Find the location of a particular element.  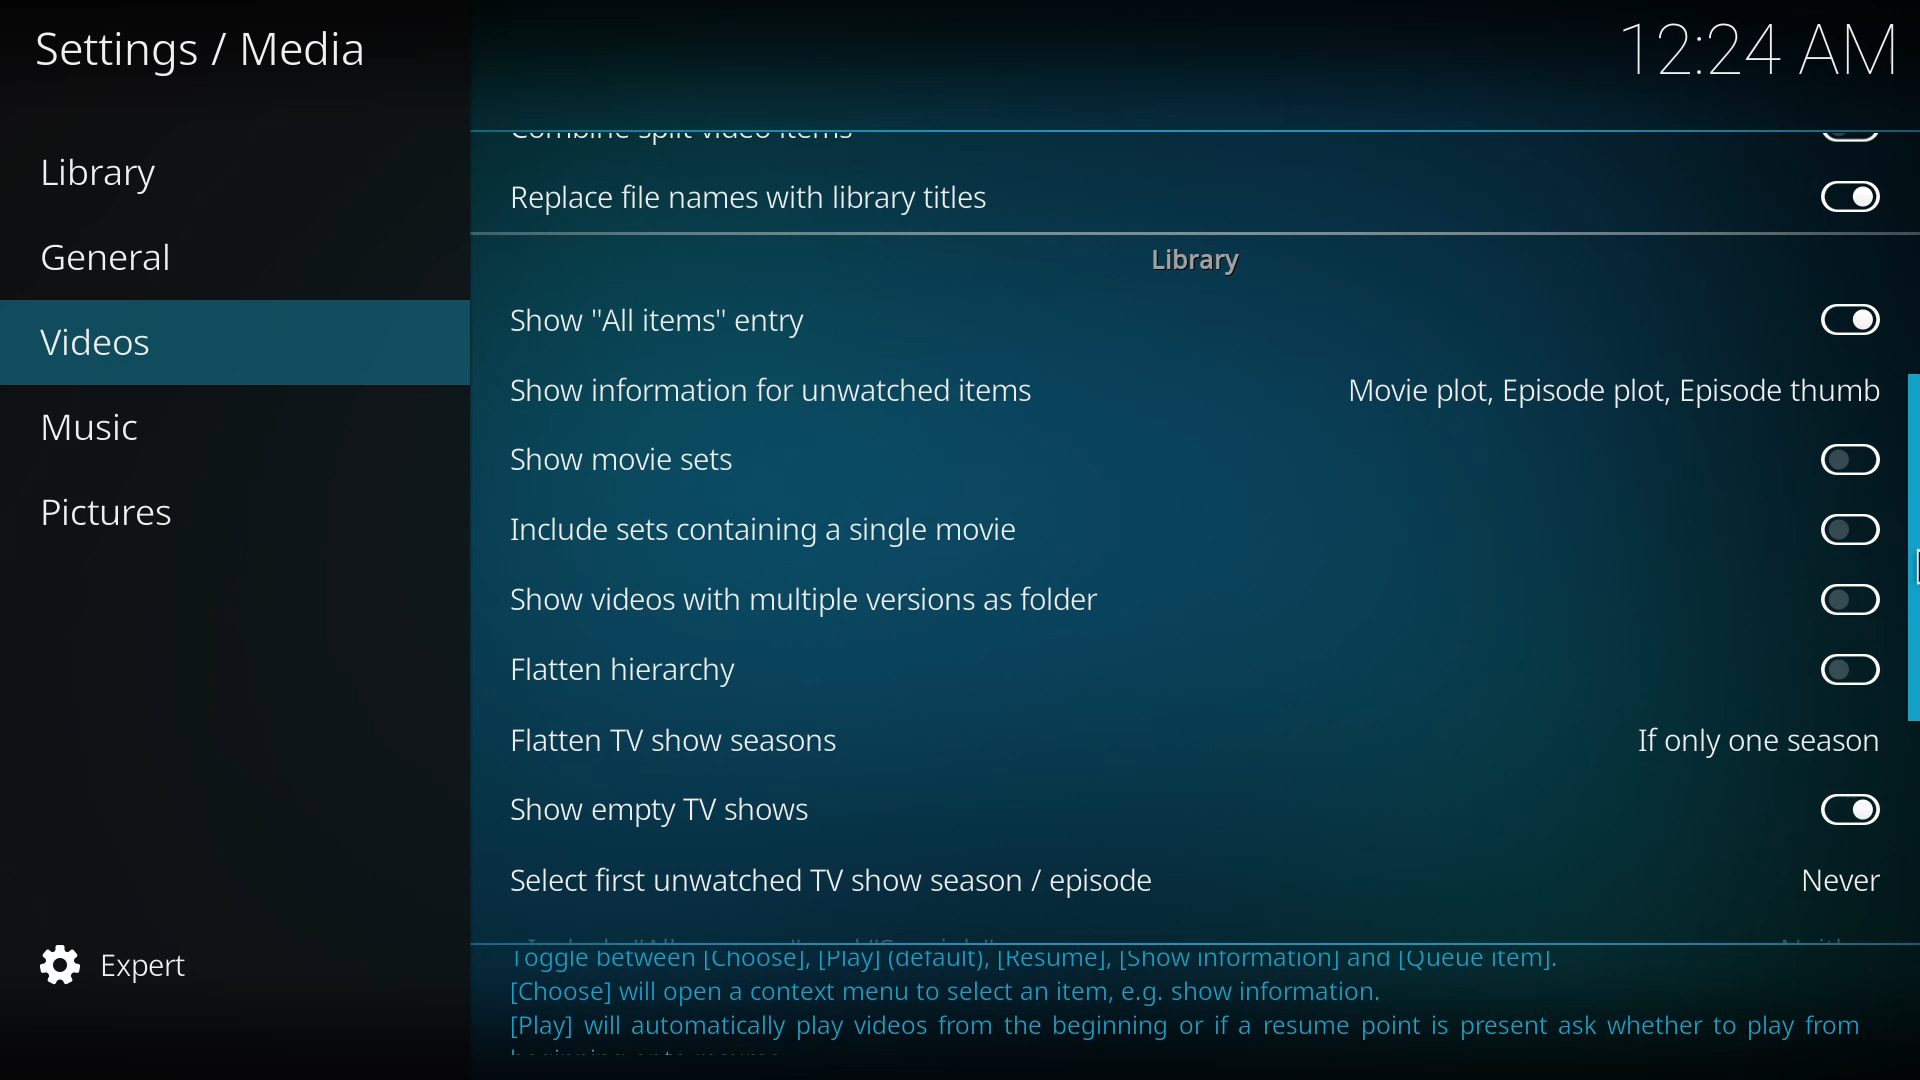

show movie sets is located at coordinates (621, 458).